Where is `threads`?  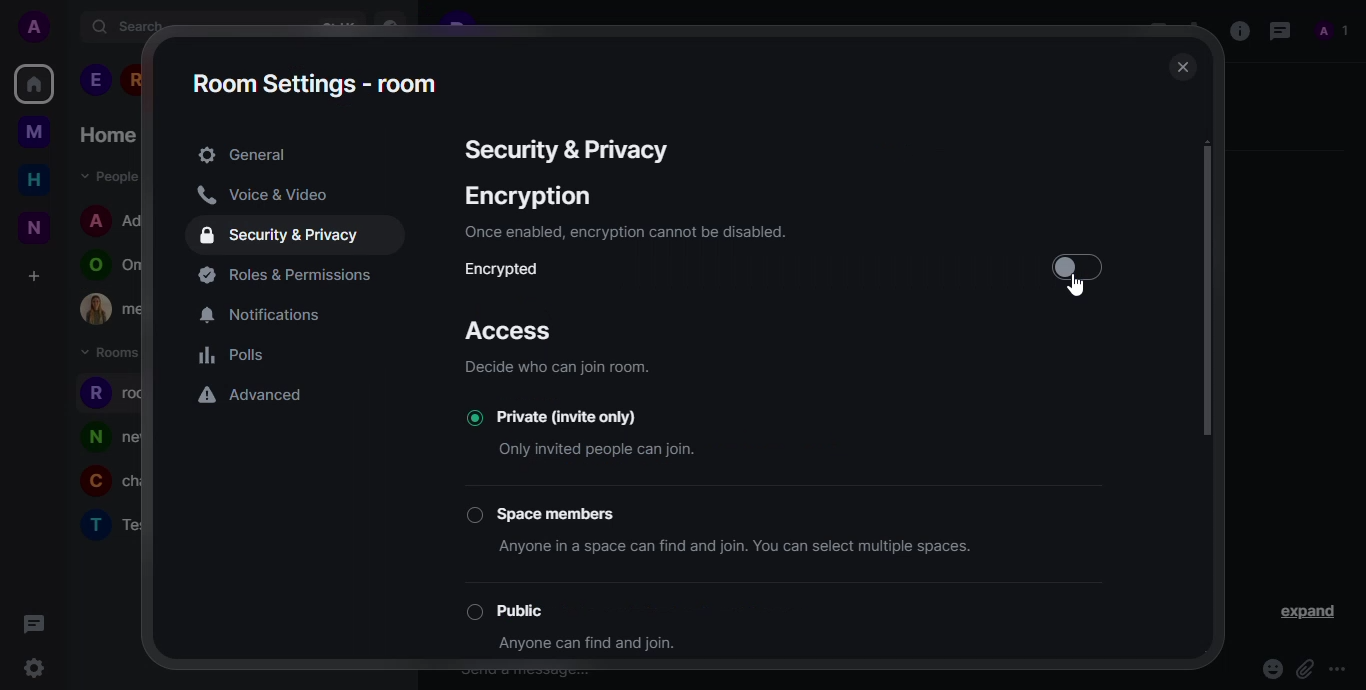 threads is located at coordinates (31, 622).